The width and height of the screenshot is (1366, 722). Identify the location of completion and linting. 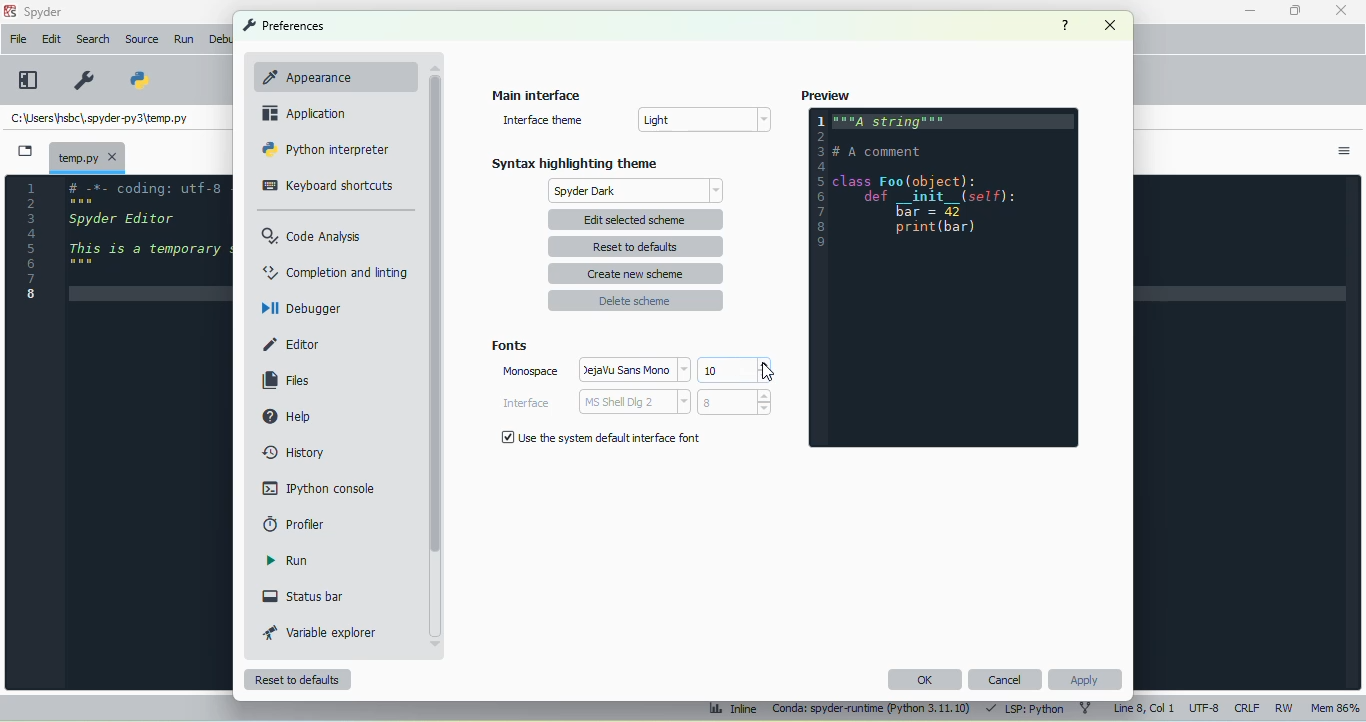
(336, 271).